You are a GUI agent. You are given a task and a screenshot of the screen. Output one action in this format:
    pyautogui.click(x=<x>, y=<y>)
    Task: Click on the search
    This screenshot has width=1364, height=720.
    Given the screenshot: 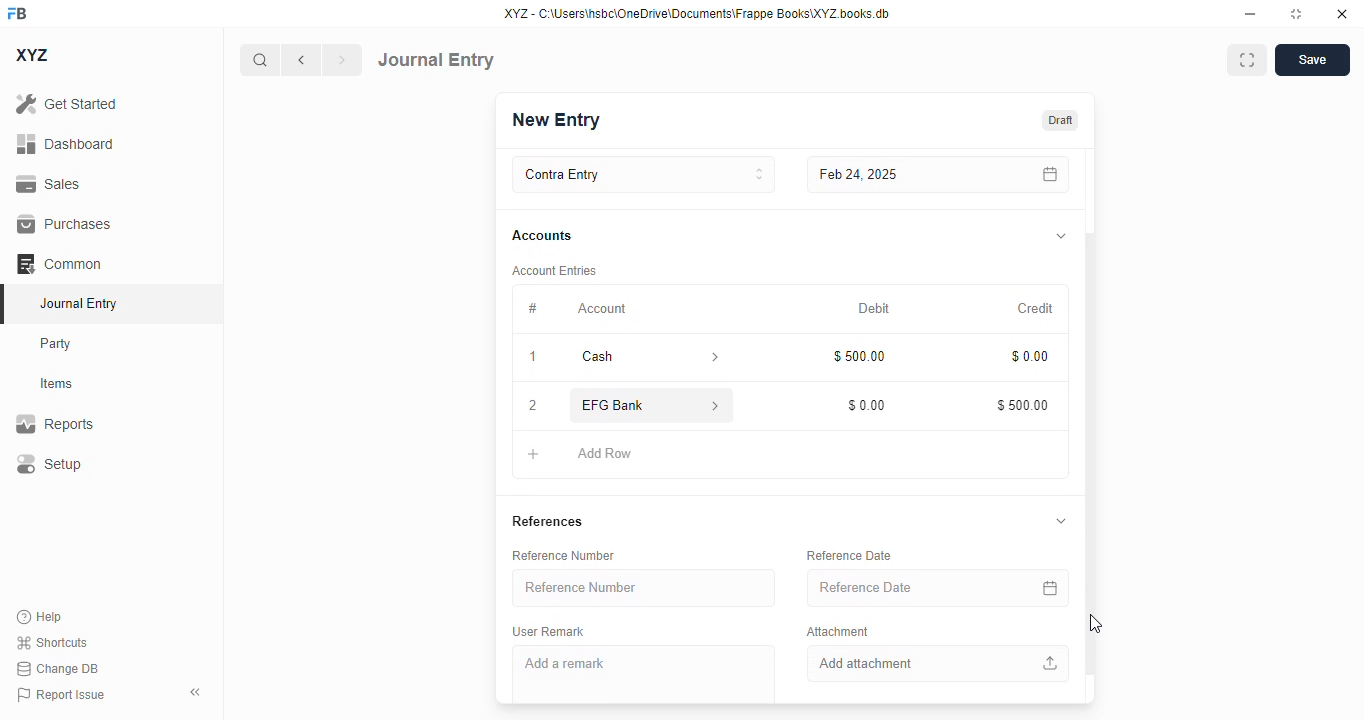 What is the action you would take?
    pyautogui.click(x=259, y=60)
    